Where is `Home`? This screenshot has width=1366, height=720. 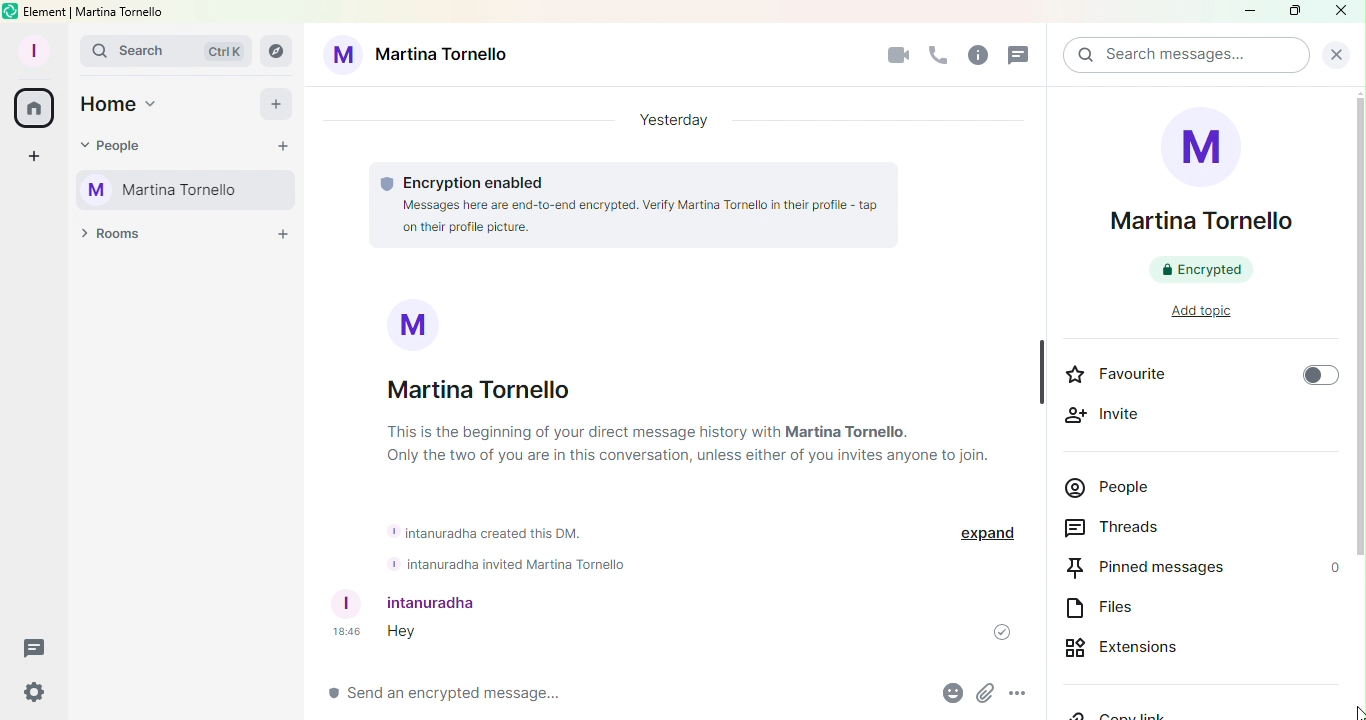
Home is located at coordinates (34, 111).